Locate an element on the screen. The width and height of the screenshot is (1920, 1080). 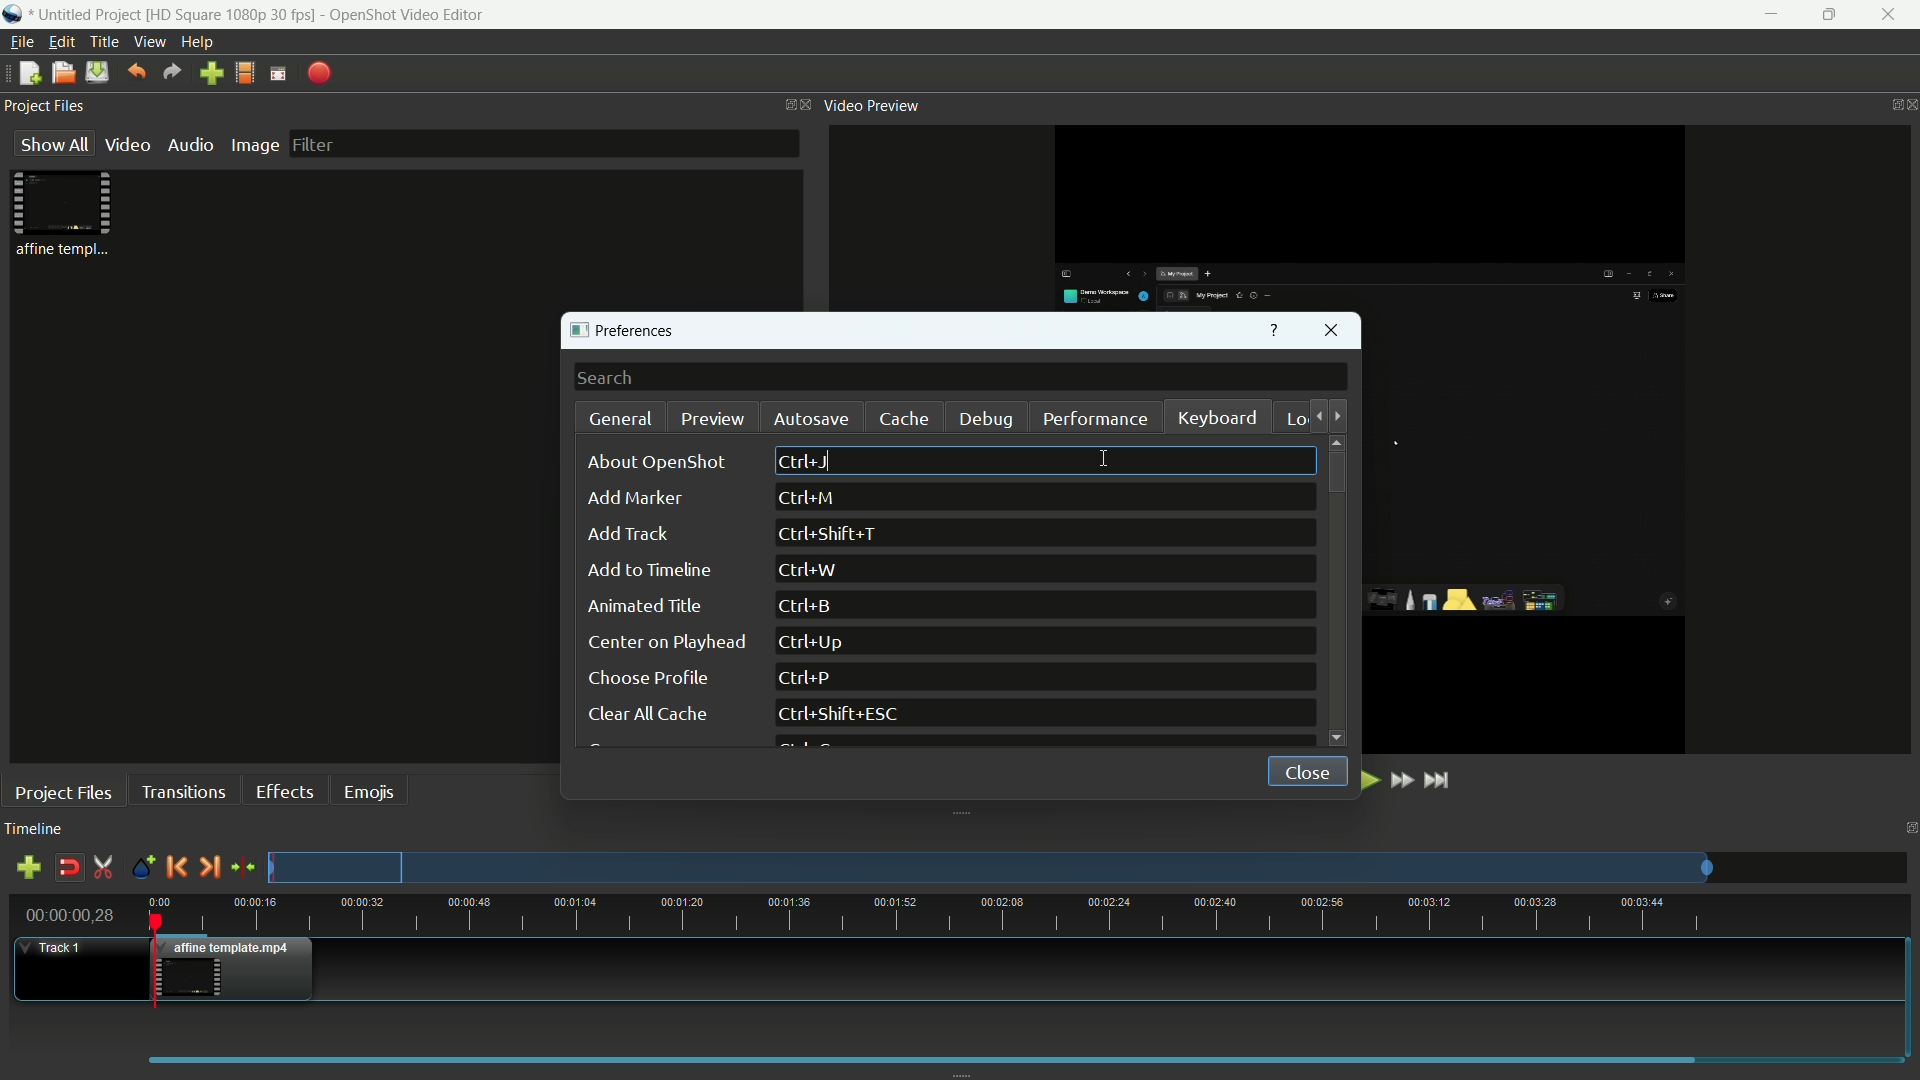
fast forward is located at coordinates (1404, 781).